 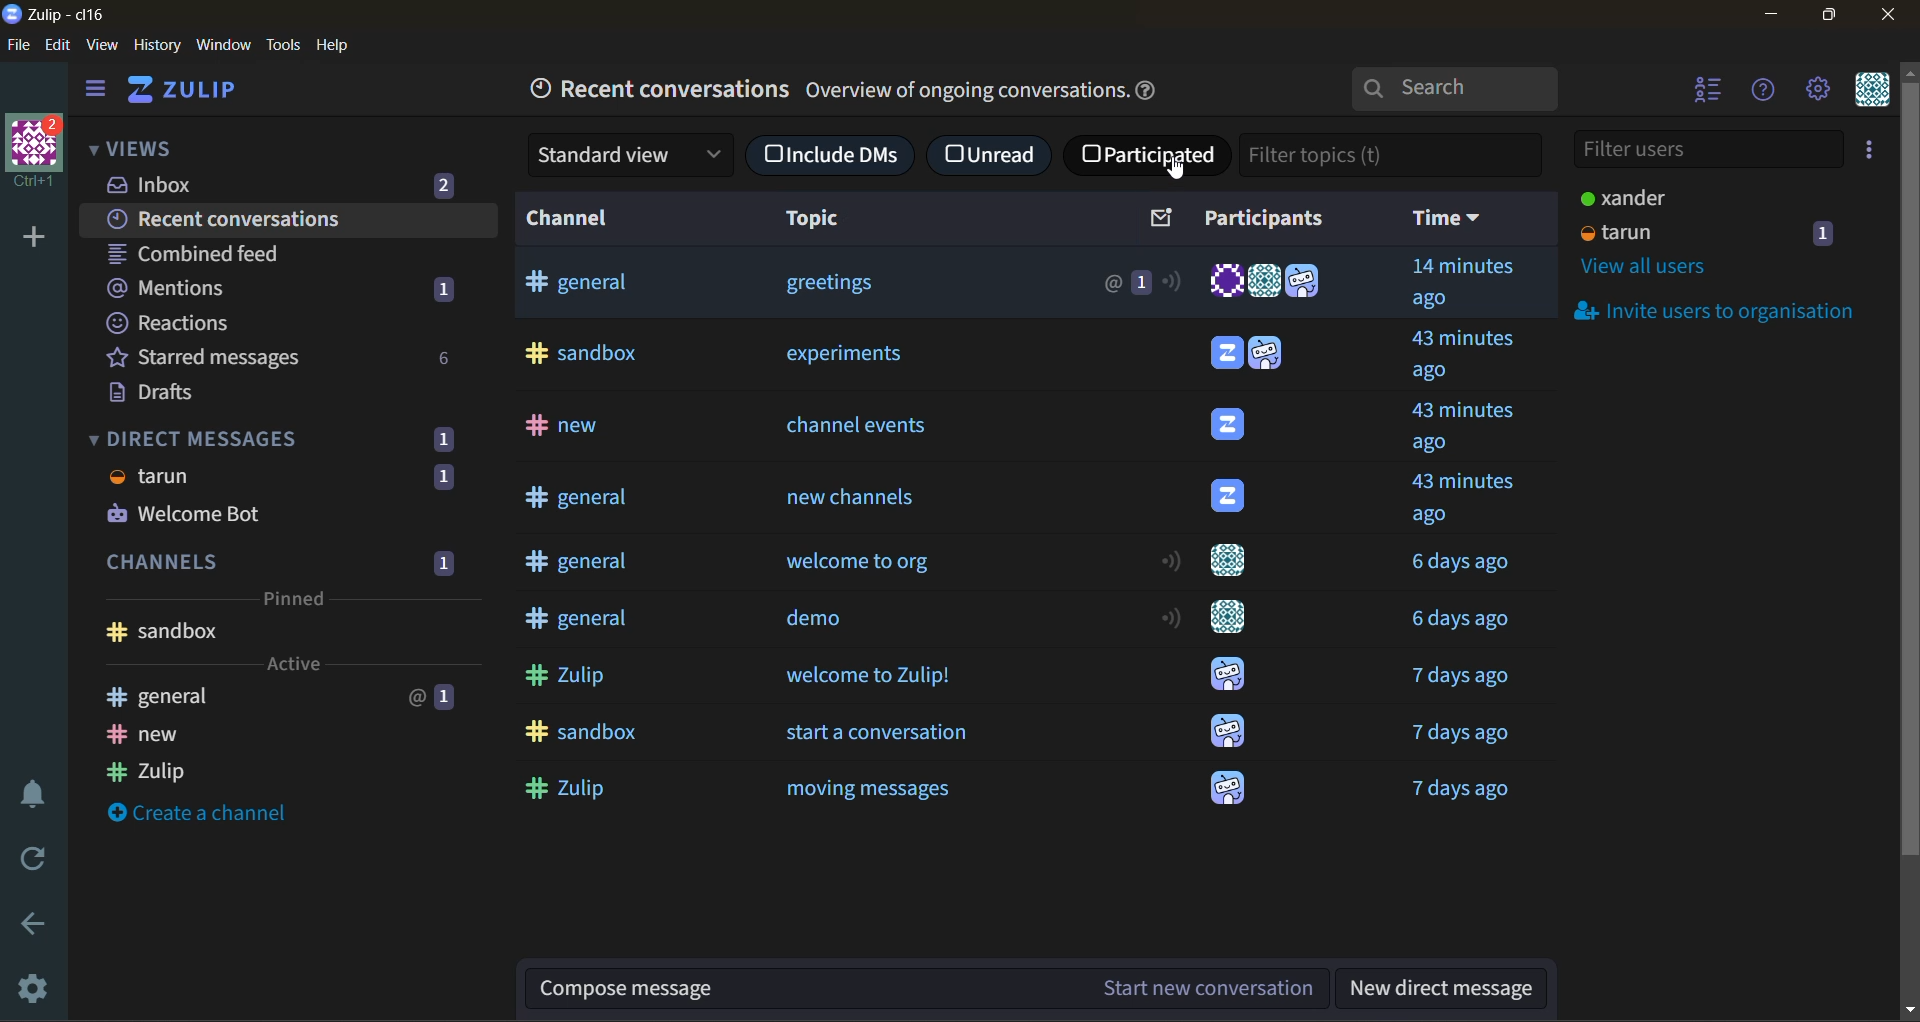 What do you see at coordinates (1468, 498) in the screenshot?
I see `time` at bounding box center [1468, 498].